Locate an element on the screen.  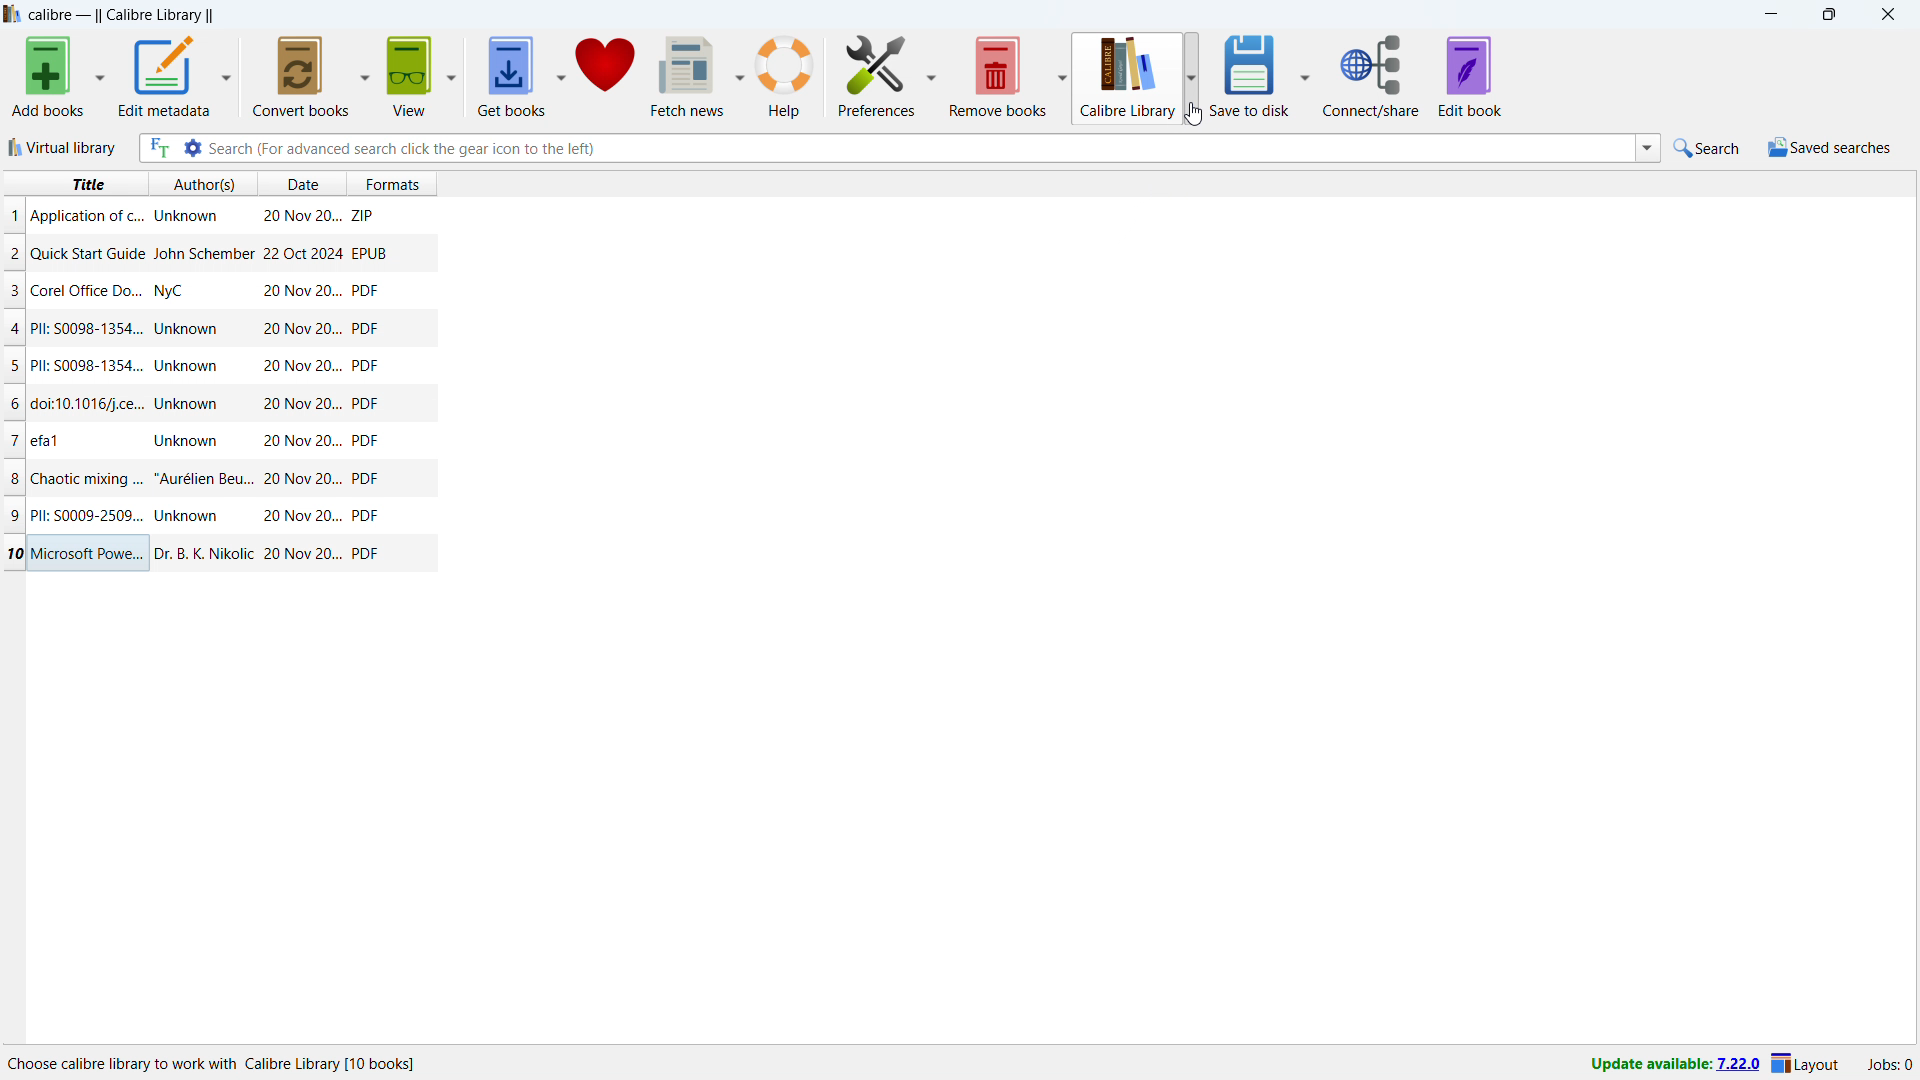
PDF is located at coordinates (366, 441).